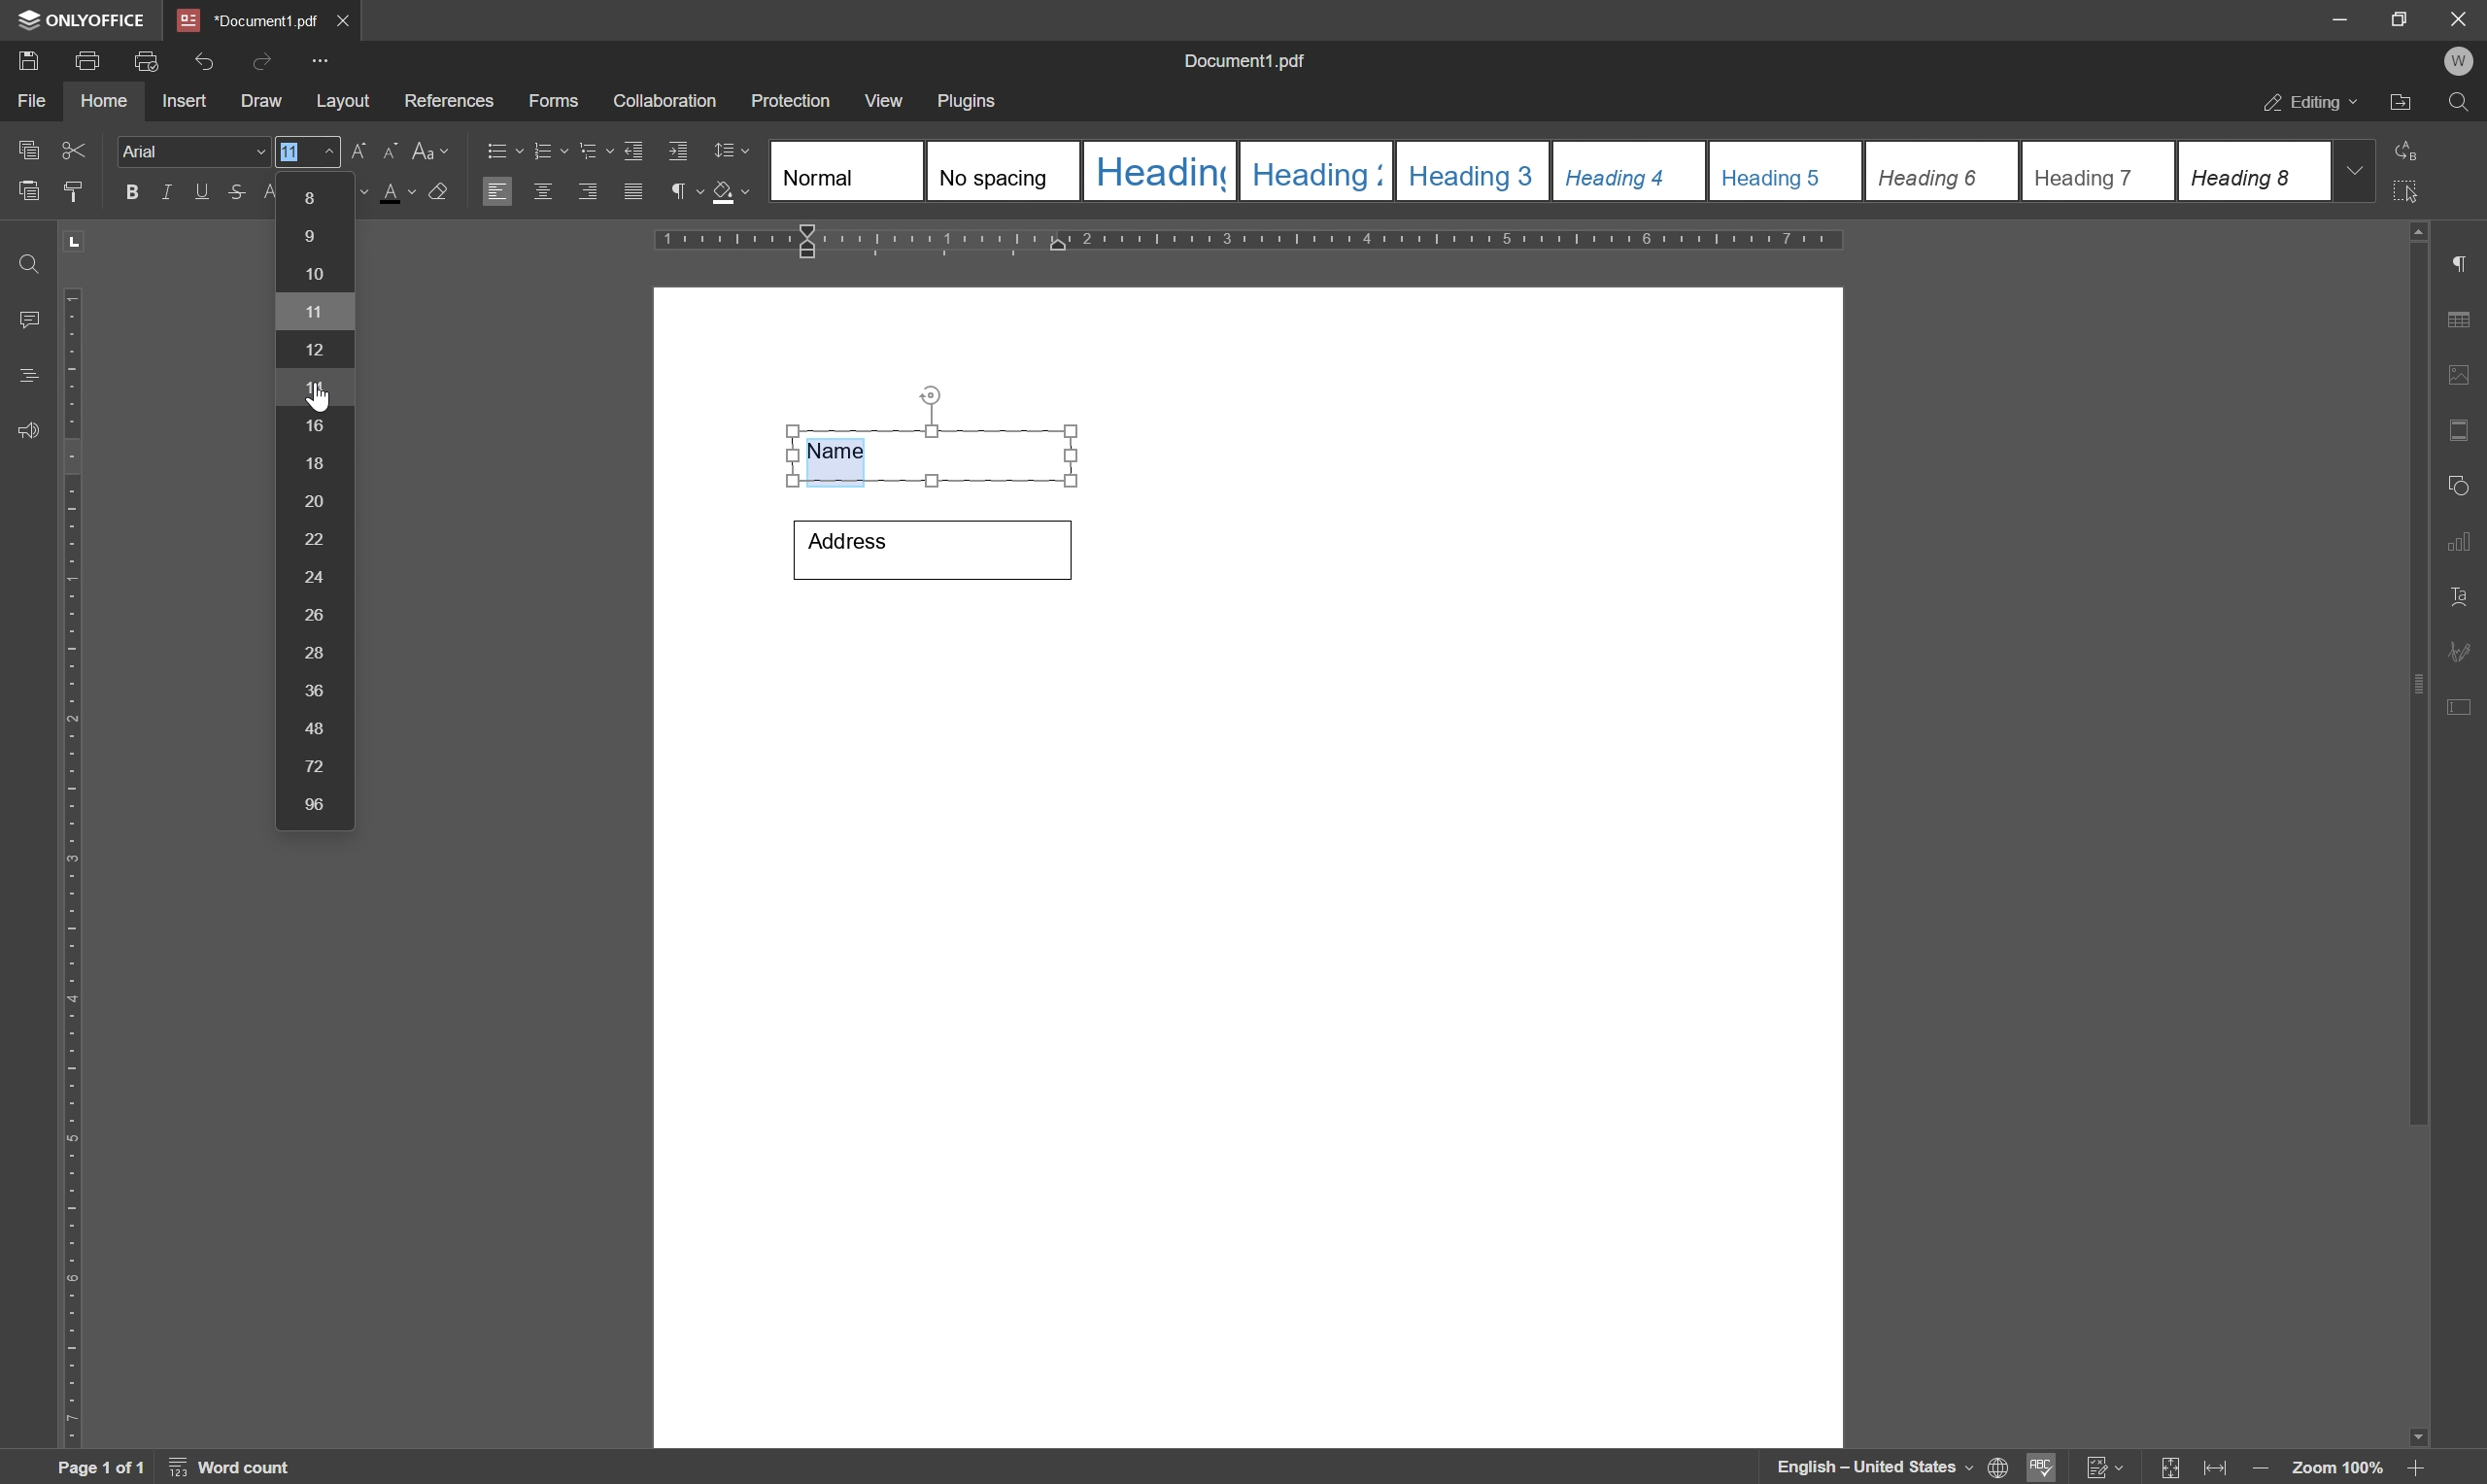  What do you see at coordinates (163, 191) in the screenshot?
I see `italic` at bounding box center [163, 191].